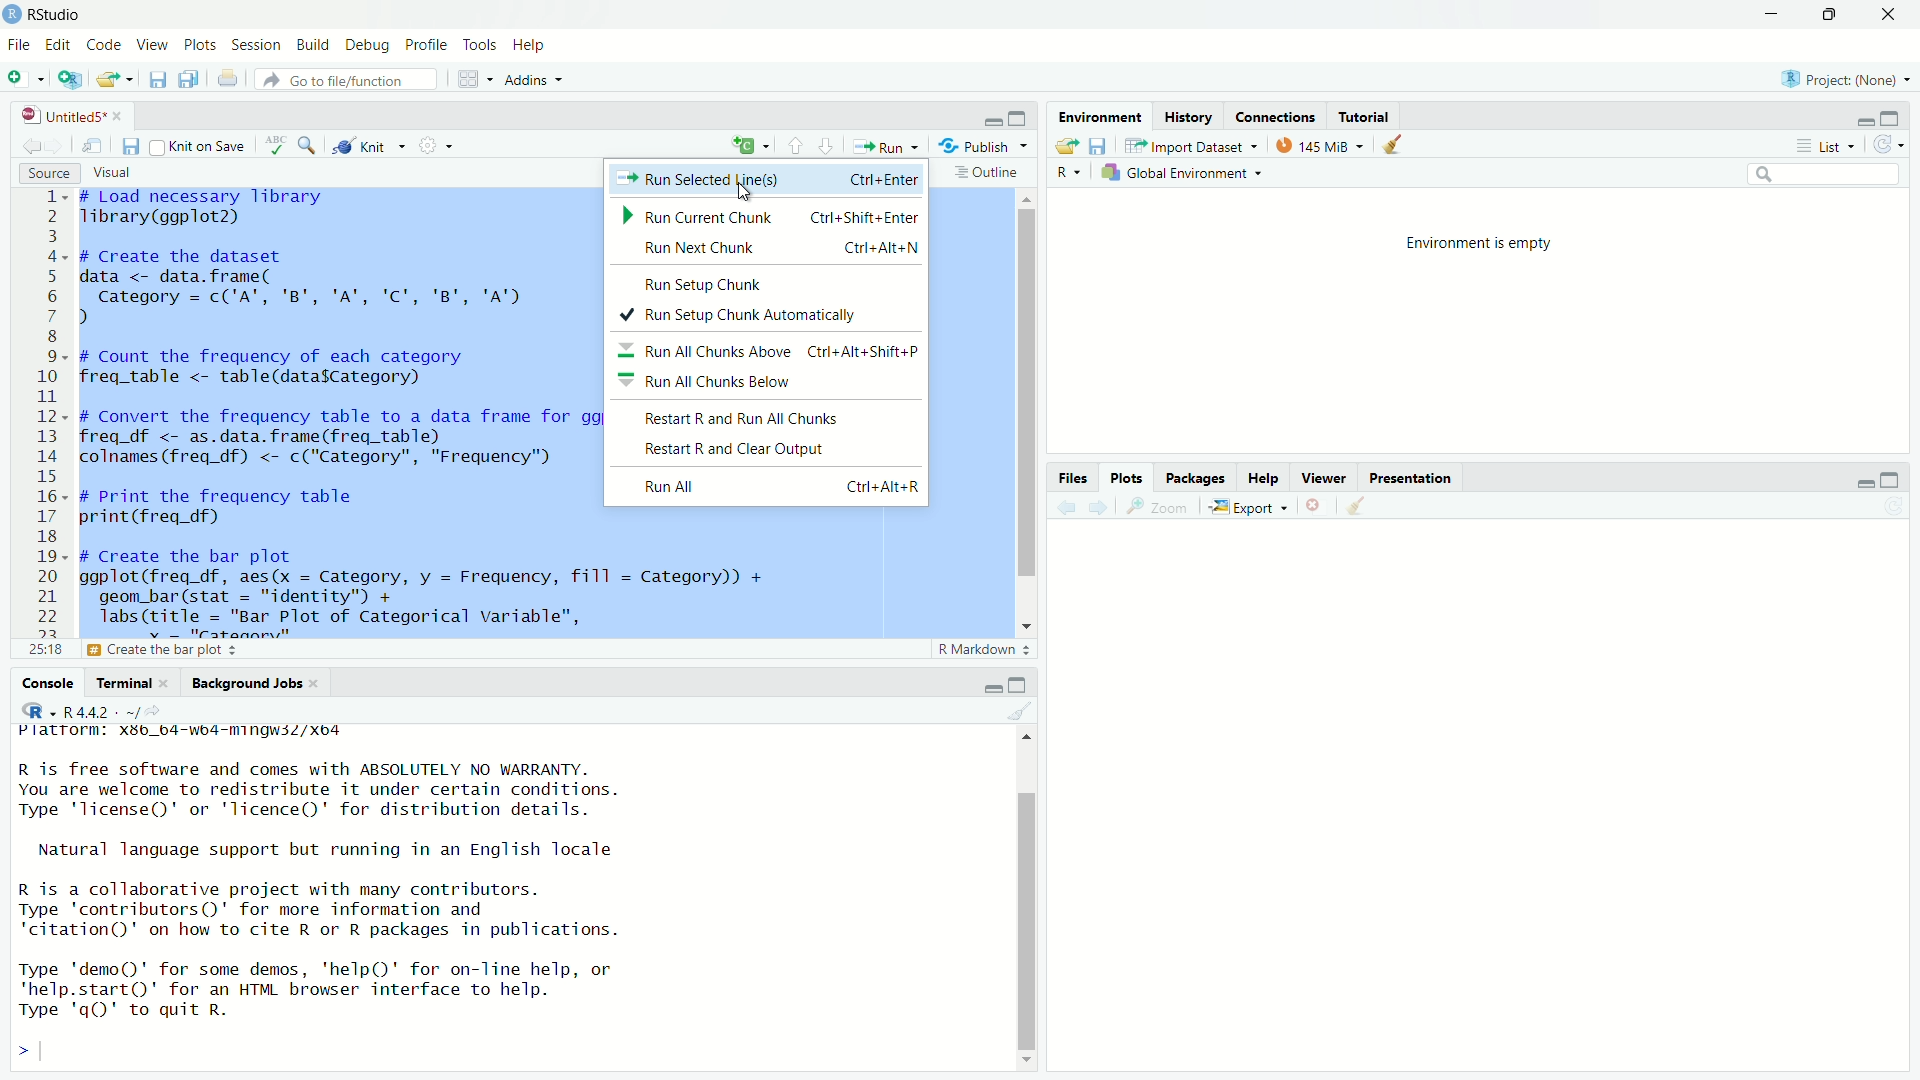 This screenshot has width=1920, height=1080. I want to click on spelling check, so click(277, 147).